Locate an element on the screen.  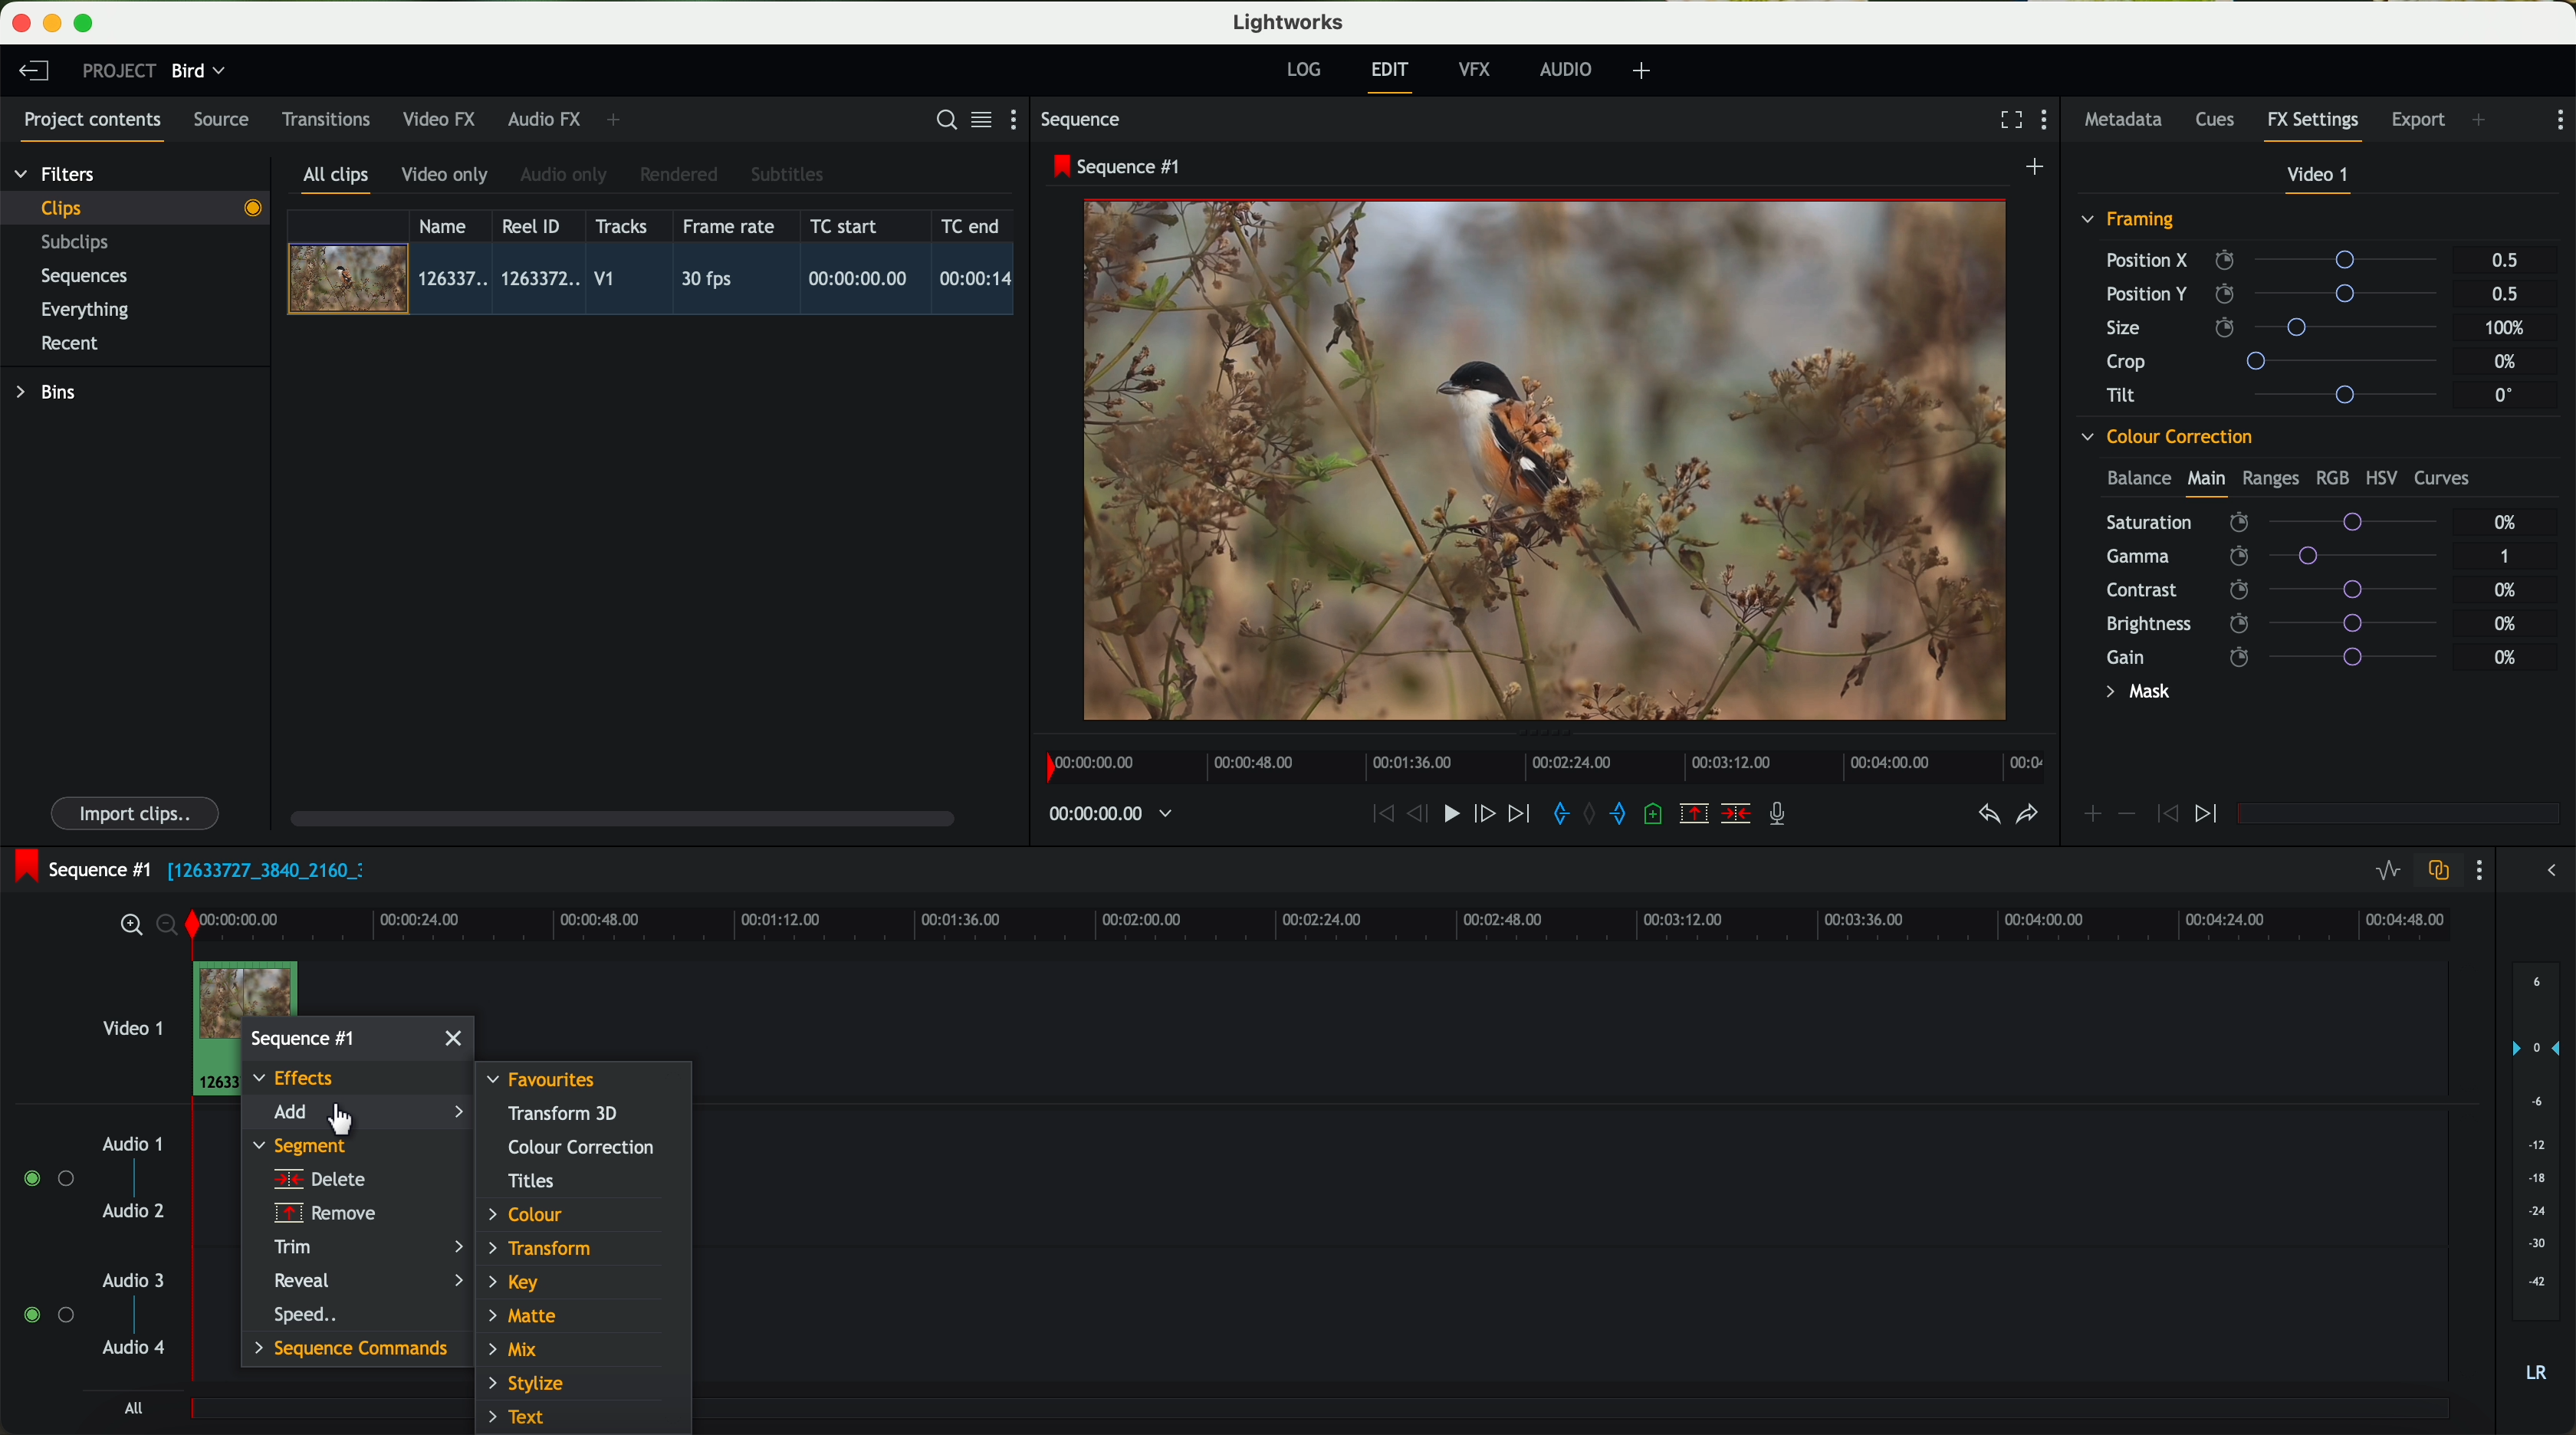
search for assets or bins is located at coordinates (940, 121).